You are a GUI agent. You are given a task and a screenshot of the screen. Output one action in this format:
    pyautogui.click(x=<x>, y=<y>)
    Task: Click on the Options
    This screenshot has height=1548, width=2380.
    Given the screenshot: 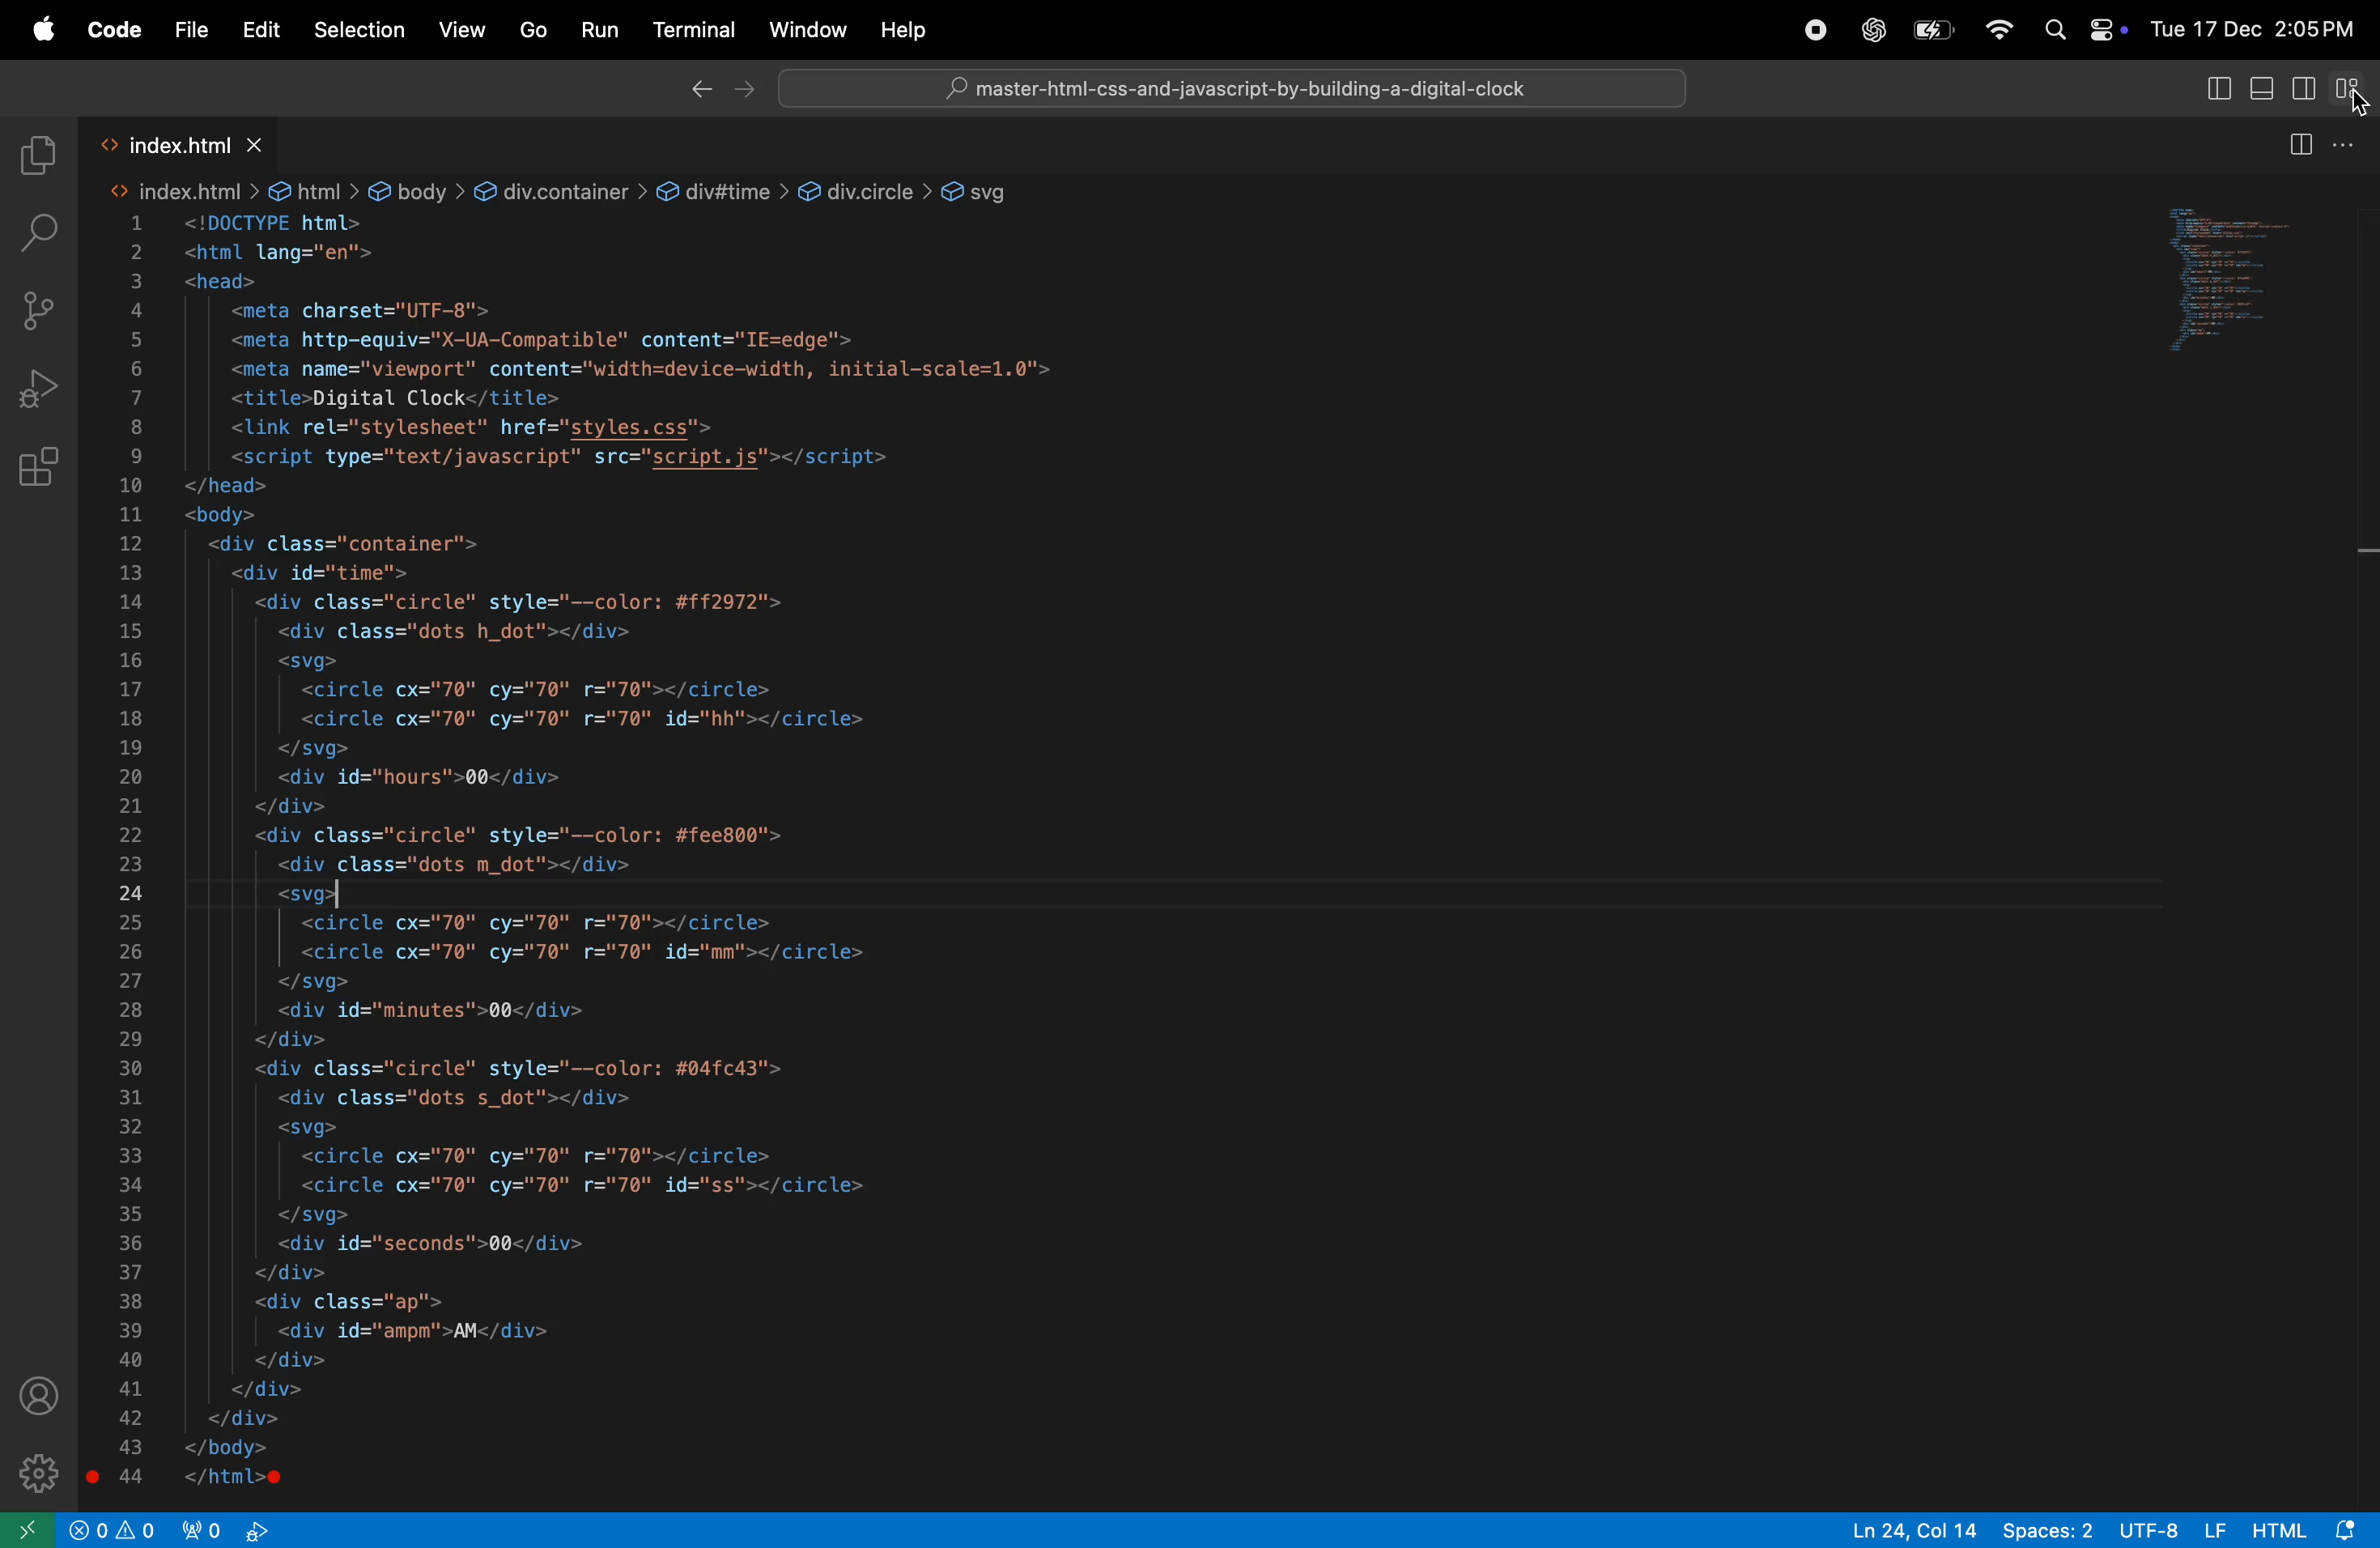 What is the action you would take?
    pyautogui.click(x=2349, y=140)
    